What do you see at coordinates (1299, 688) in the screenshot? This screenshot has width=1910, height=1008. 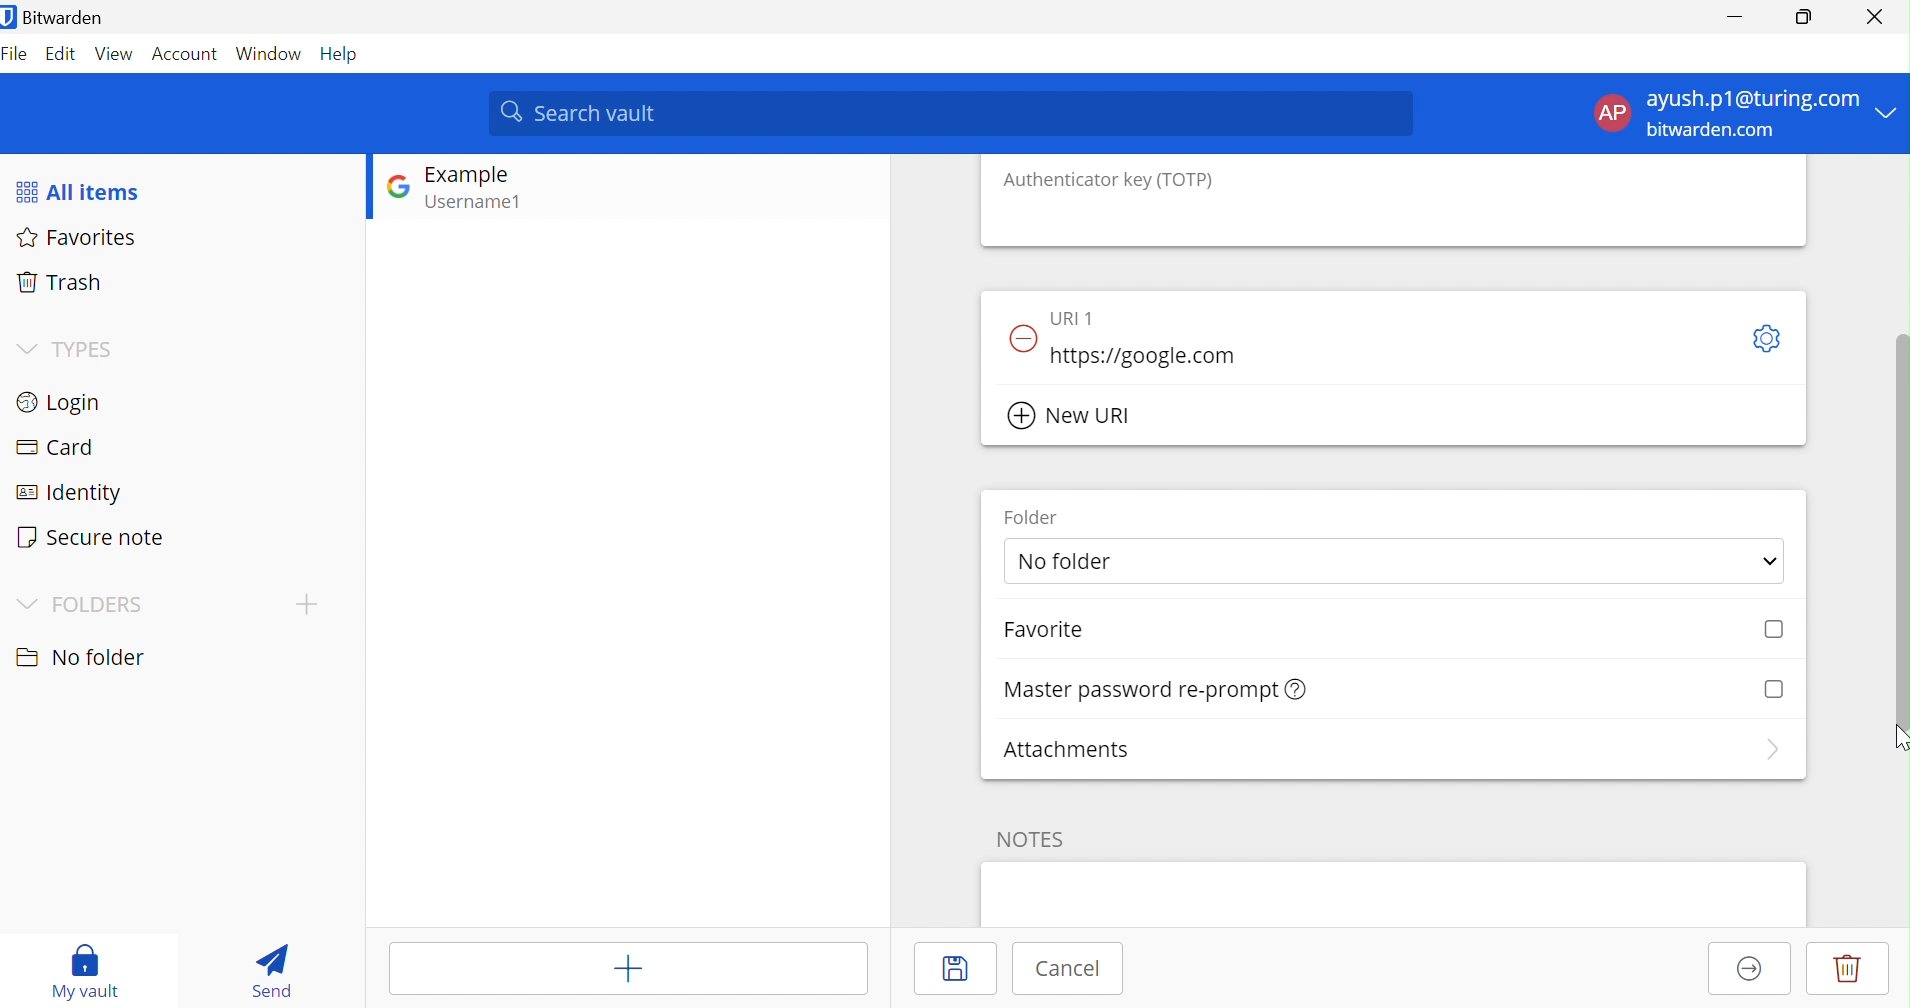 I see `Learn more` at bounding box center [1299, 688].